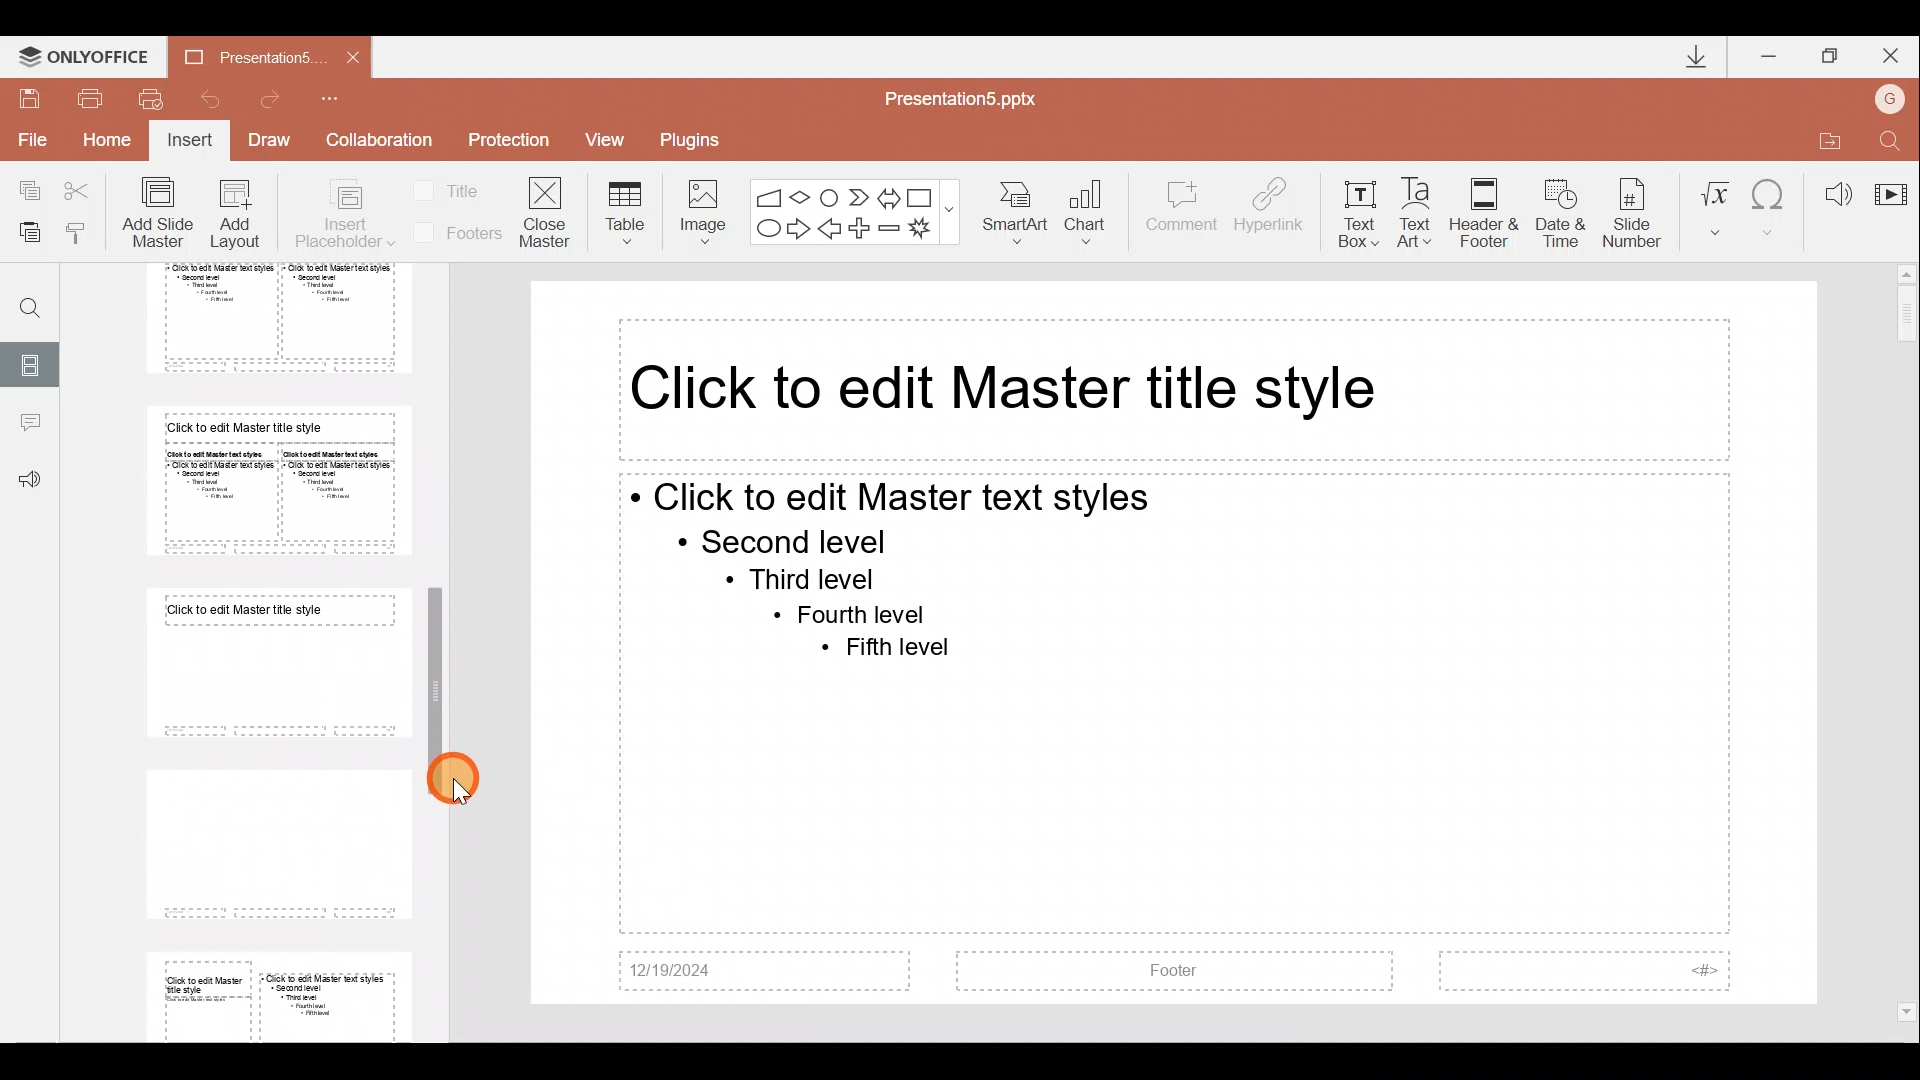 The image size is (1920, 1080). I want to click on Left right arrow, so click(888, 194).